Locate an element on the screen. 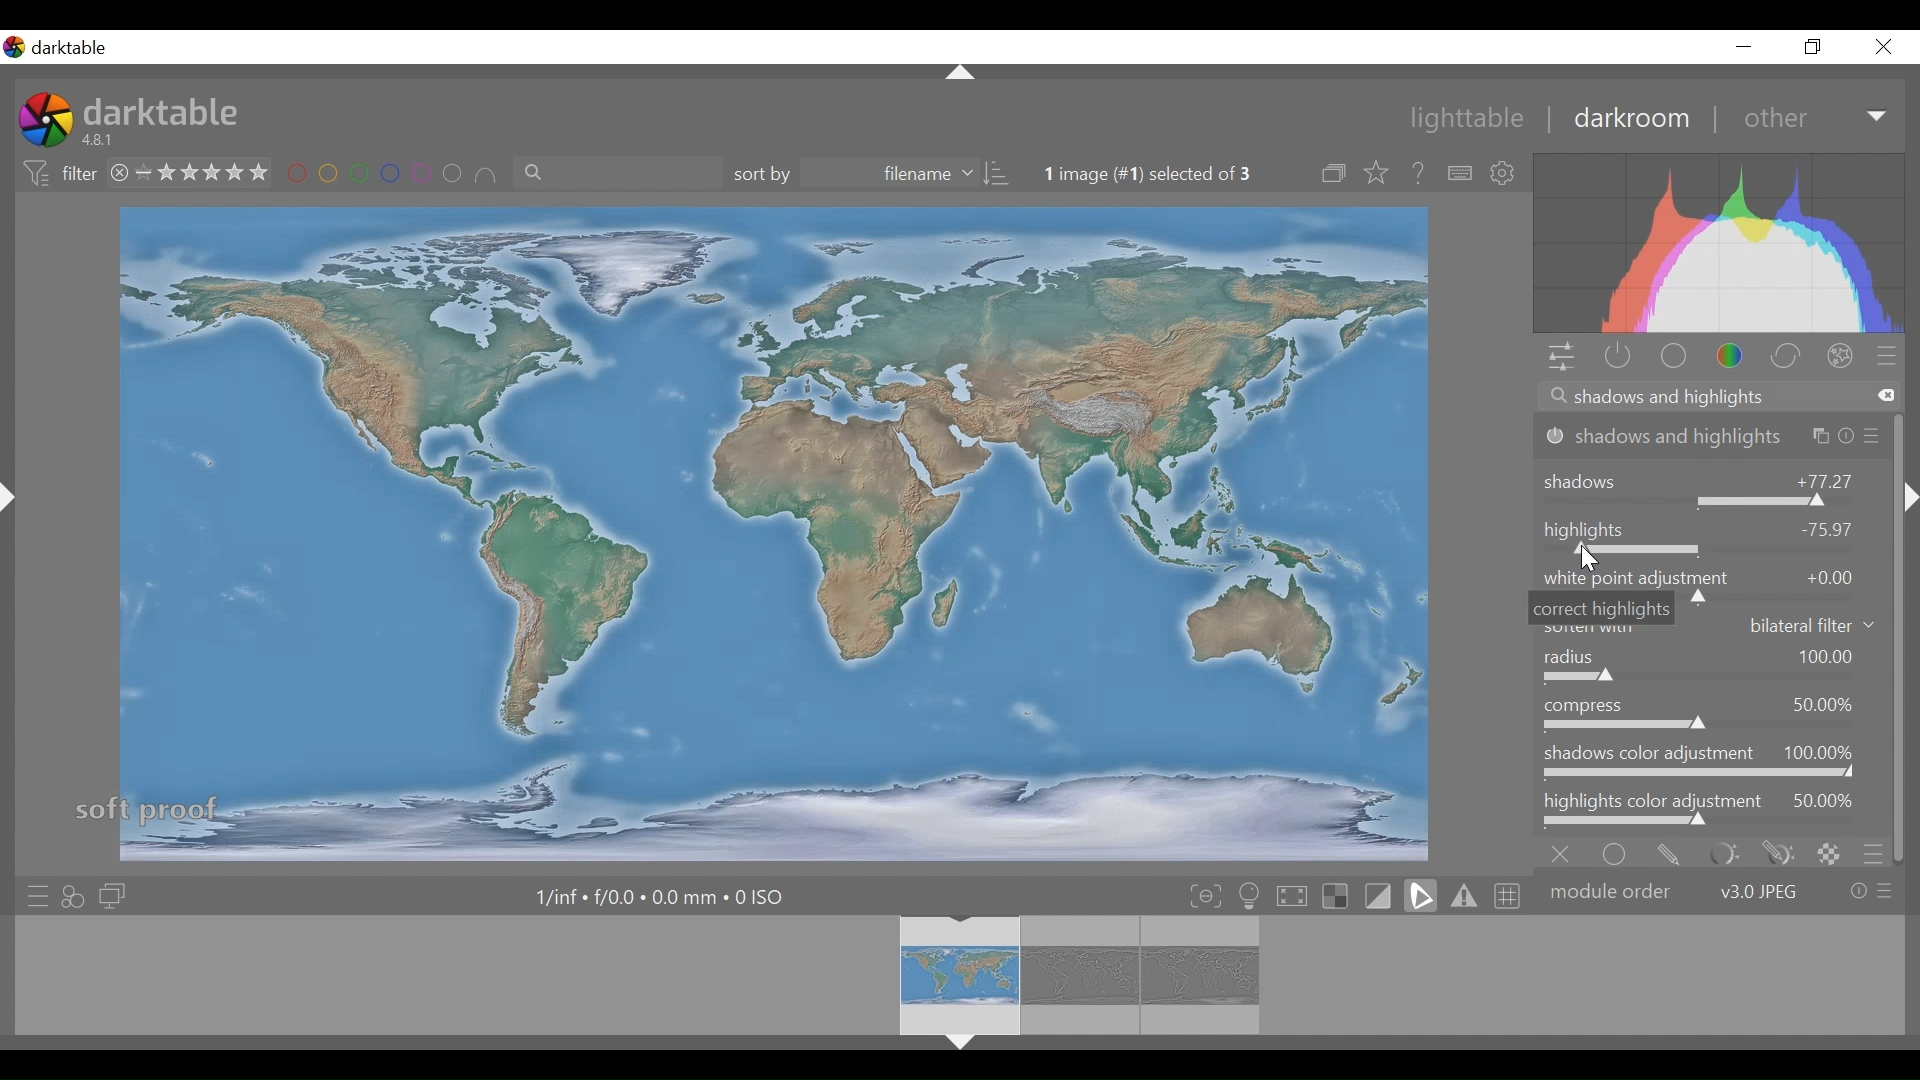 The width and height of the screenshot is (1920, 1080). toggle IS 12646 color assessments conditions is located at coordinates (1250, 897).